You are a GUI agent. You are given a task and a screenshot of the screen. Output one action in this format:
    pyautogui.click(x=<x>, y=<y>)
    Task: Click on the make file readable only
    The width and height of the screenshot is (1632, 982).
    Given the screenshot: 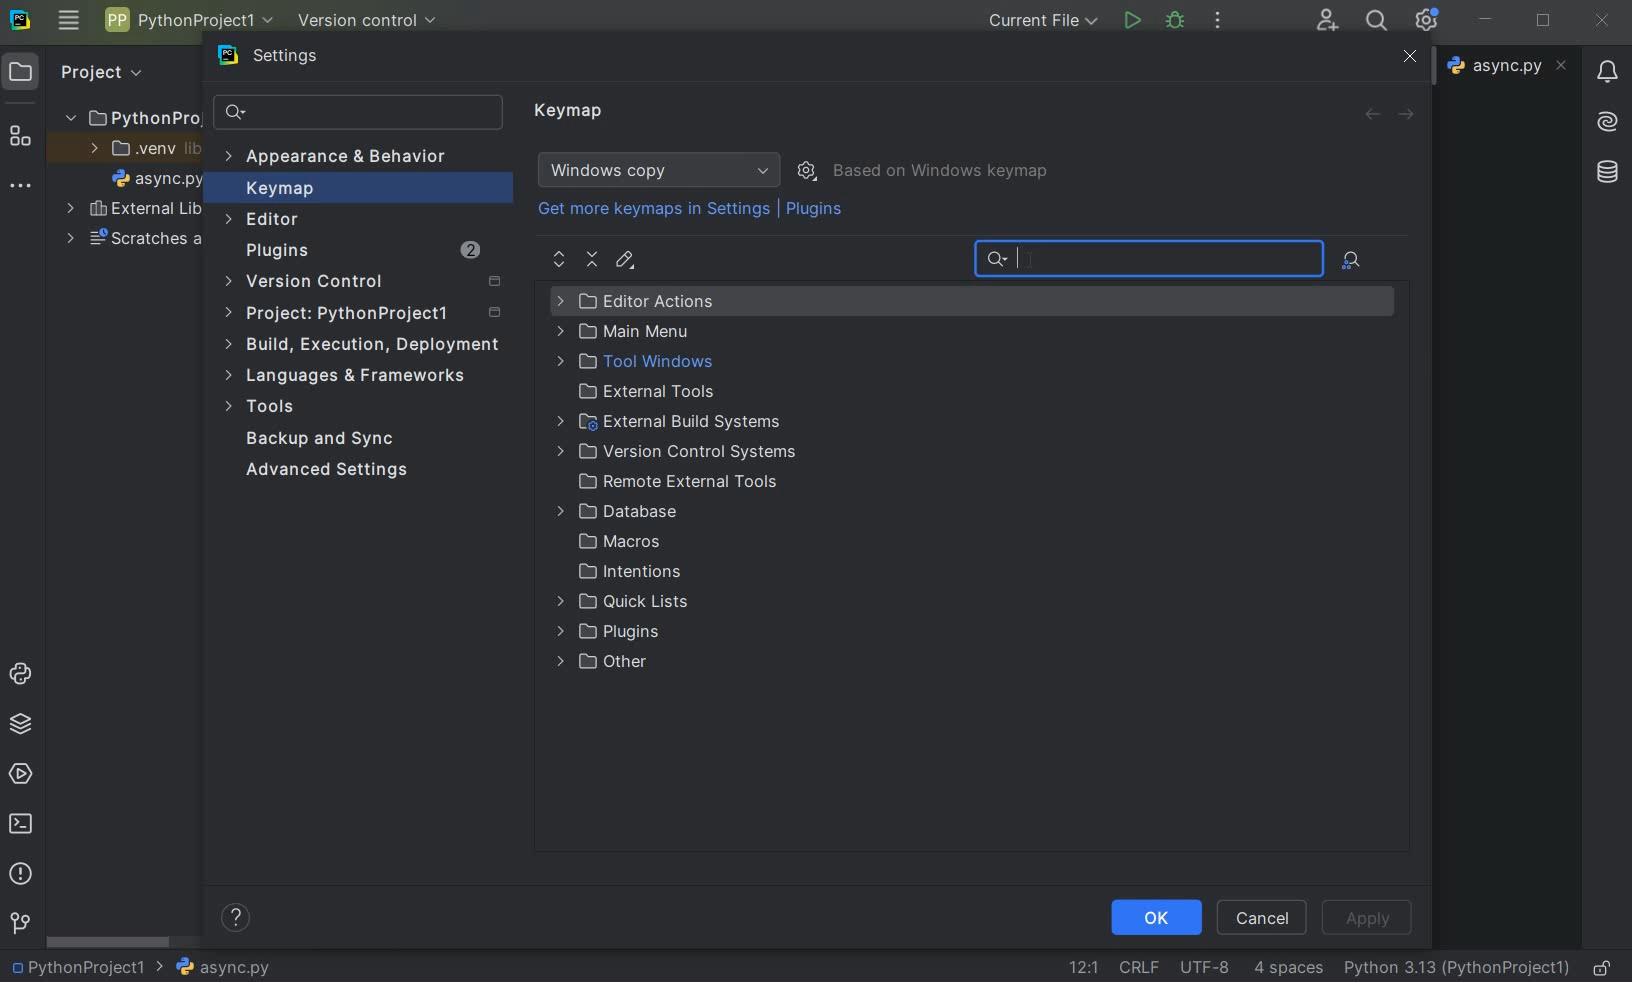 What is the action you would take?
    pyautogui.click(x=1604, y=966)
    